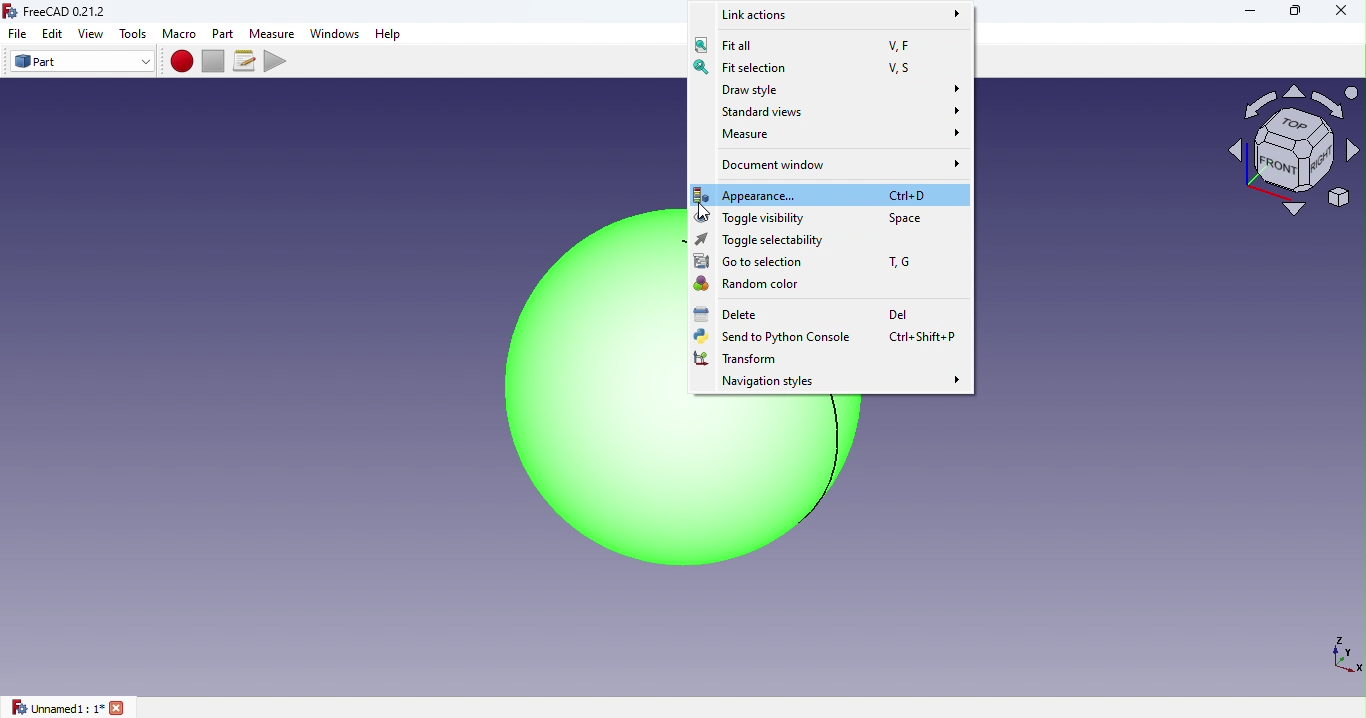 This screenshot has height=718, width=1366. What do you see at coordinates (14, 34) in the screenshot?
I see `File` at bounding box center [14, 34].